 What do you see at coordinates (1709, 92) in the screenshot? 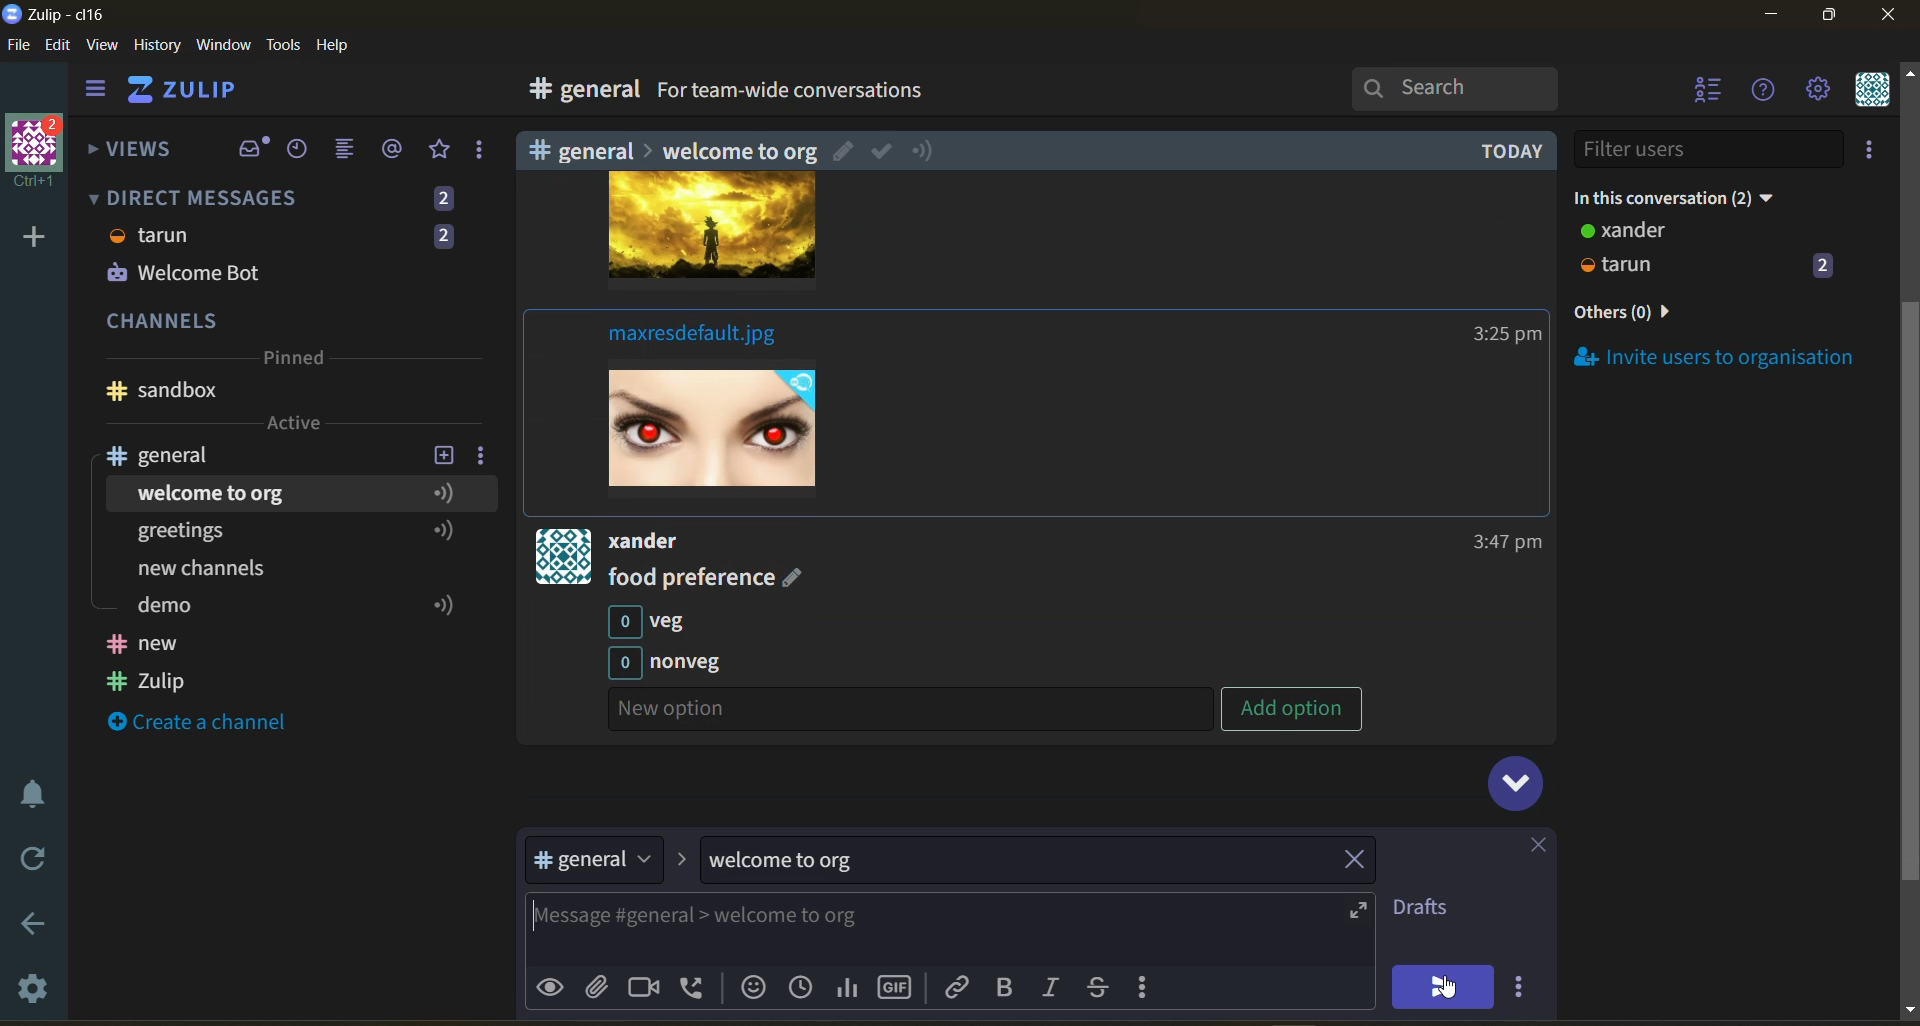
I see `hide user list` at bounding box center [1709, 92].